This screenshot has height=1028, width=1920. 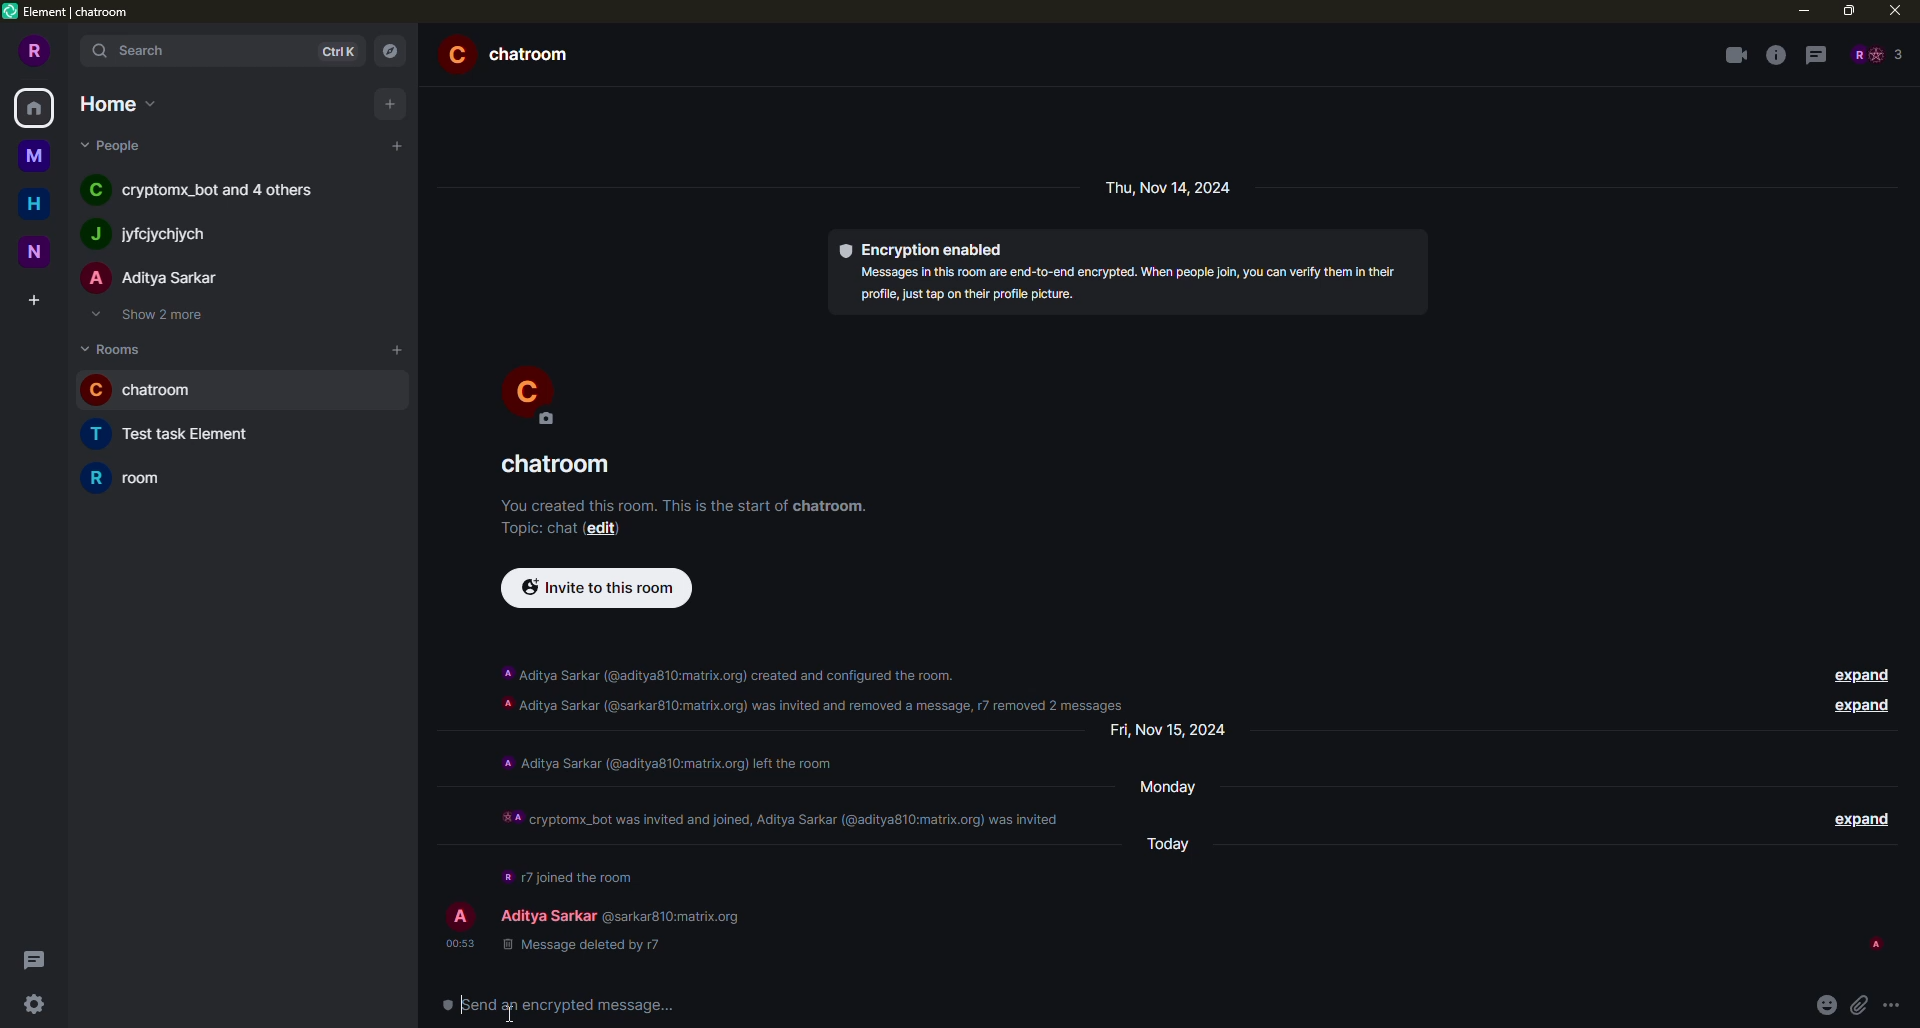 I want to click on people, so click(x=147, y=235).